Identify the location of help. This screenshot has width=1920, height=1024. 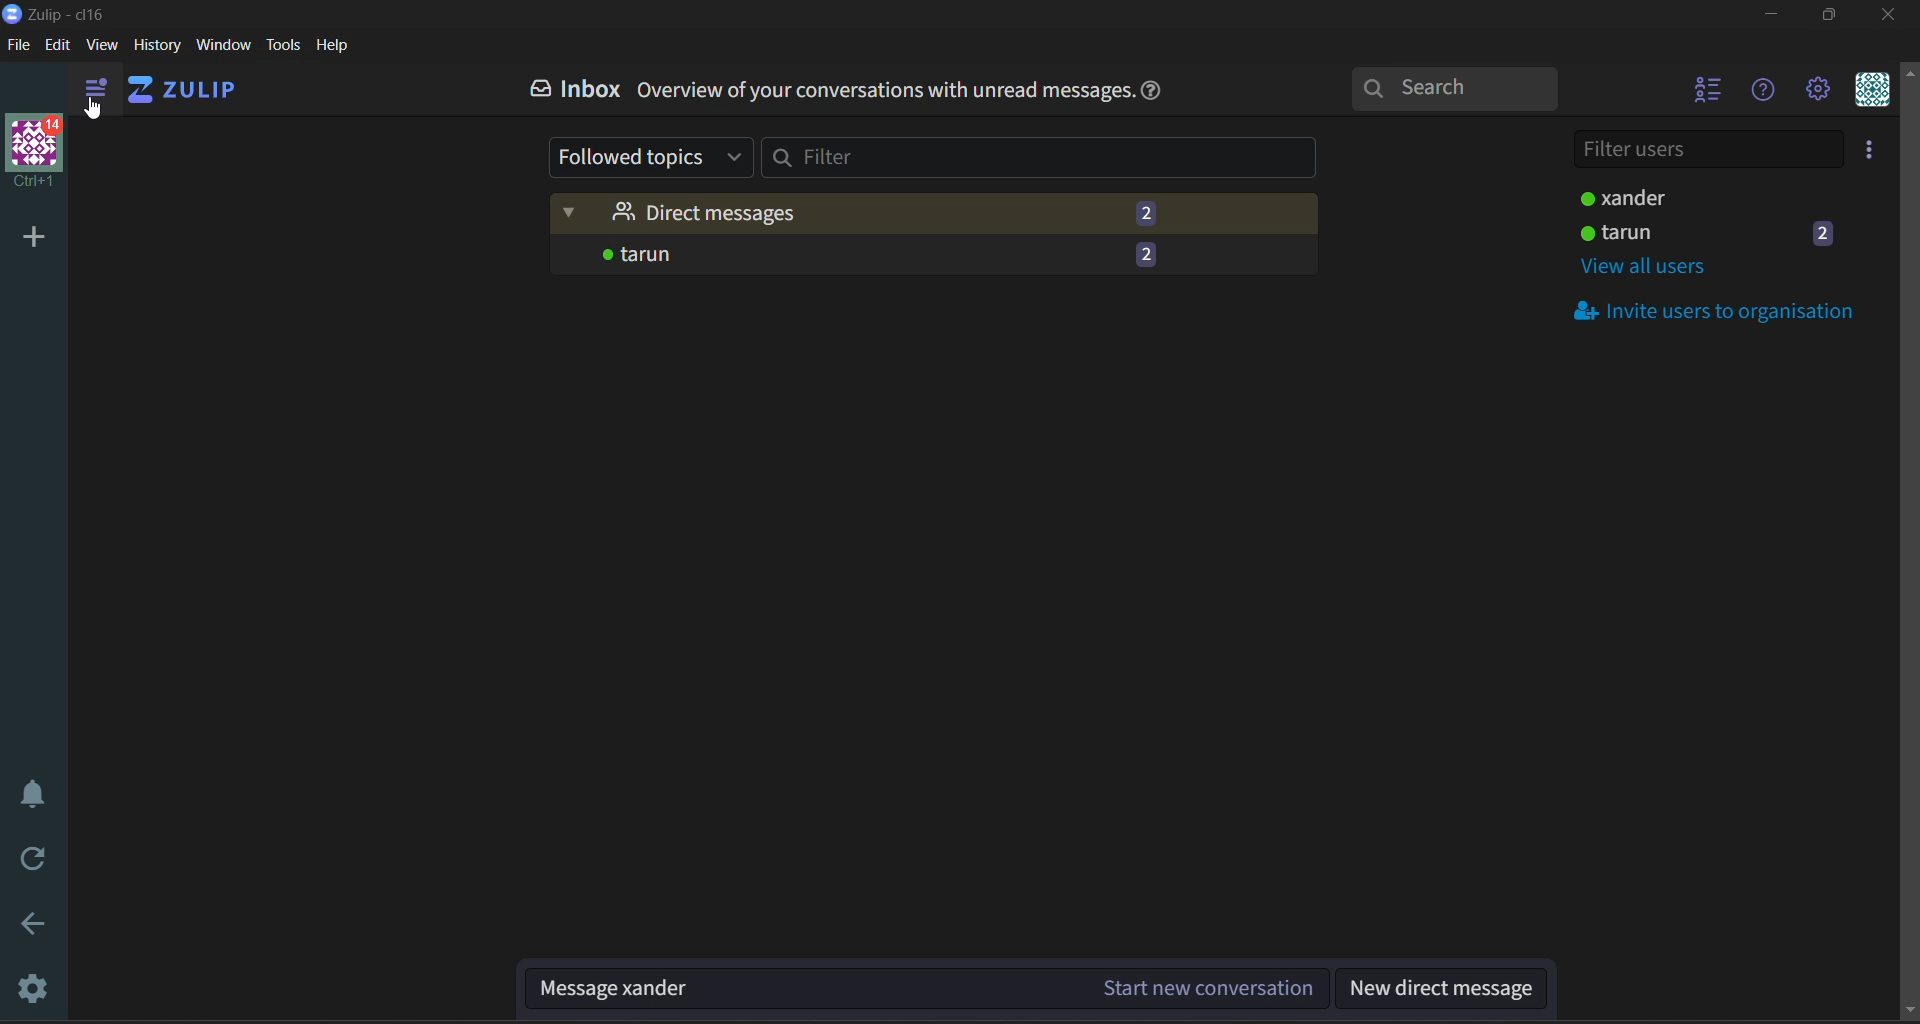
(1157, 96).